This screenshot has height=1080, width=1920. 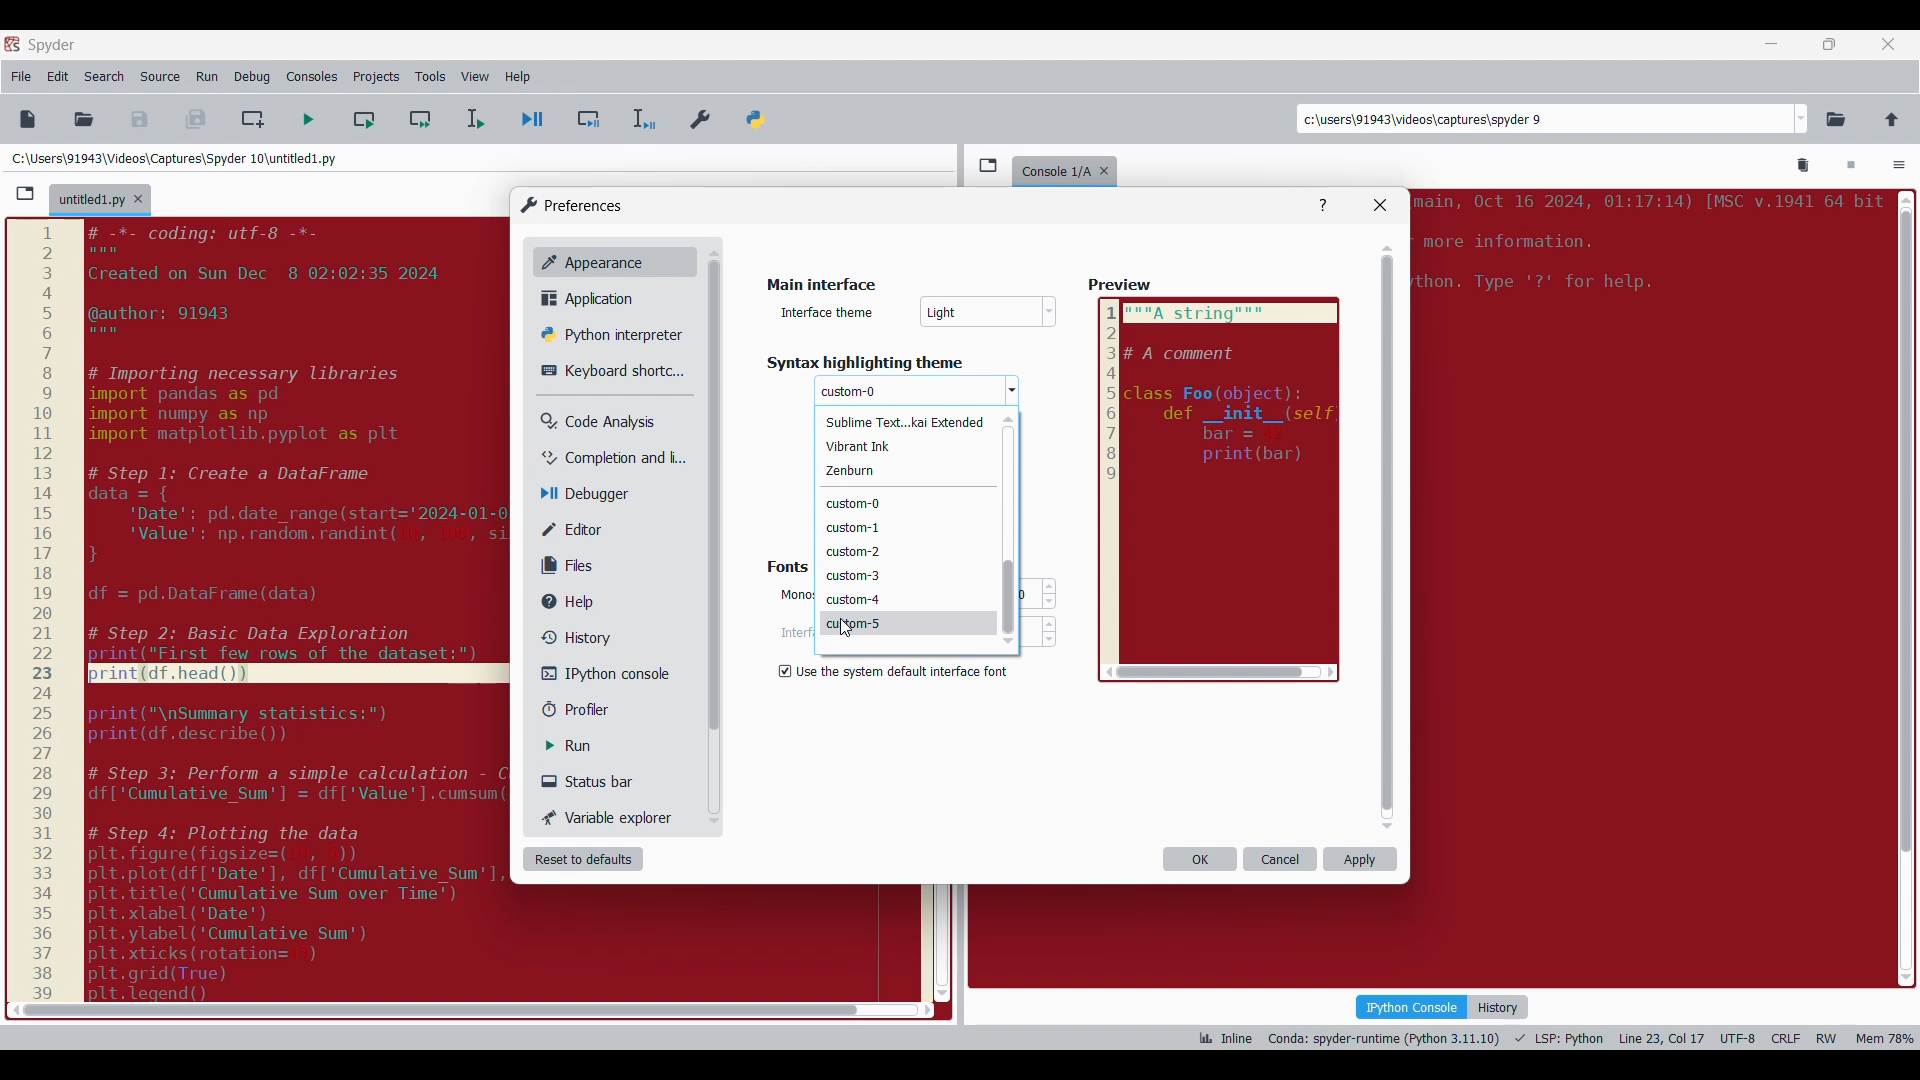 I want to click on Close, so click(x=1380, y=205).